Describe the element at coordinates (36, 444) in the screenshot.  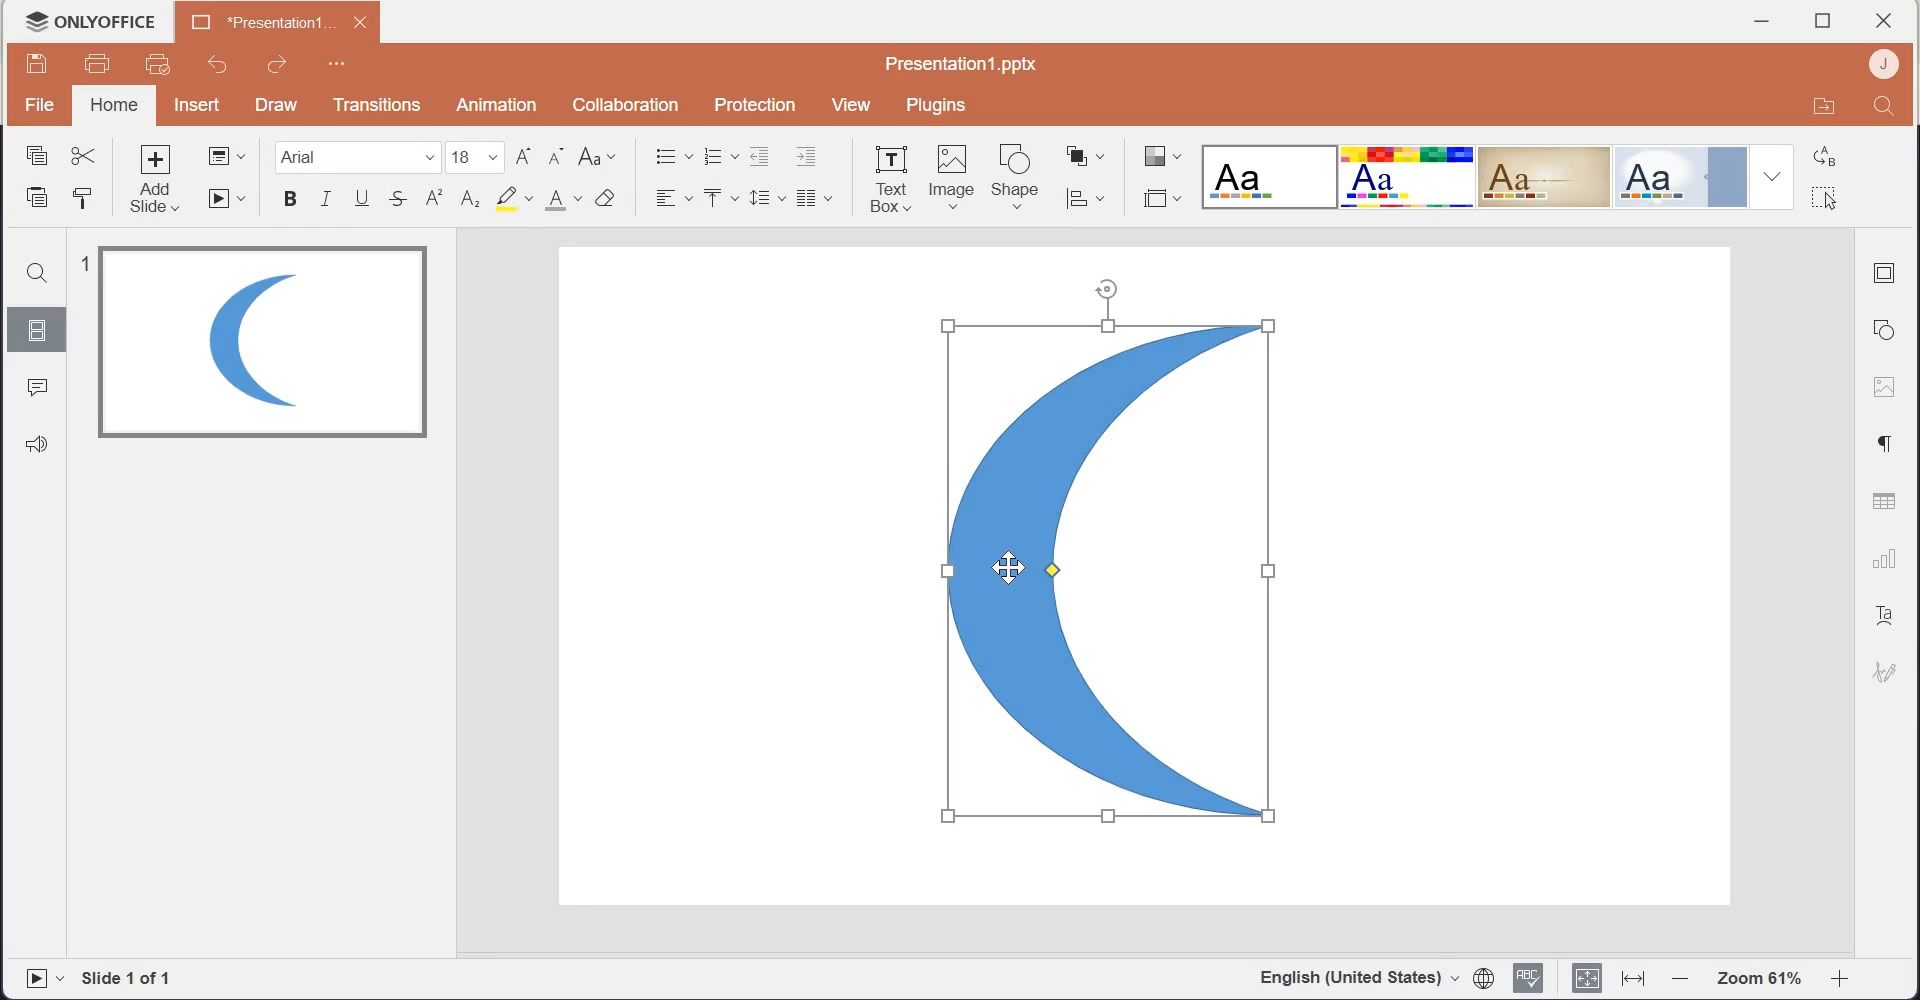
I see `Feedback & Support` at that location.